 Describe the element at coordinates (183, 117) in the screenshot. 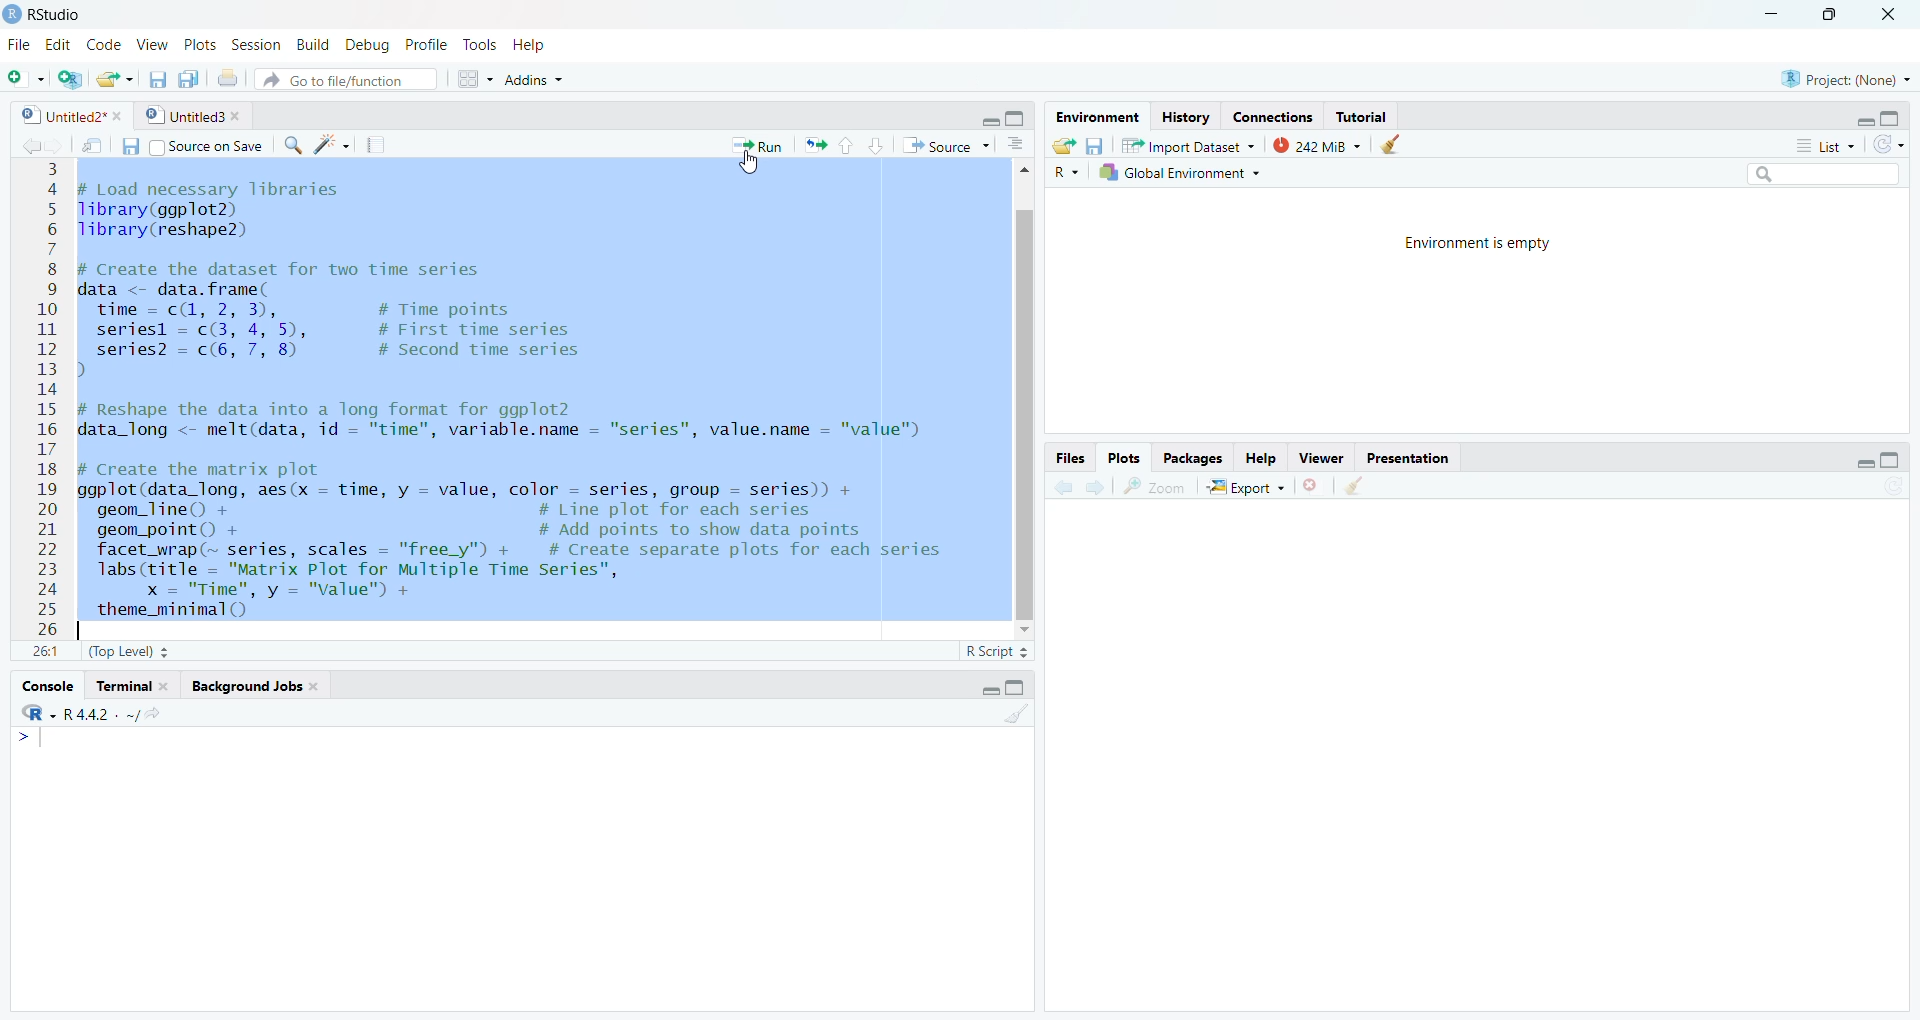

I see `Untitled3` at that location.